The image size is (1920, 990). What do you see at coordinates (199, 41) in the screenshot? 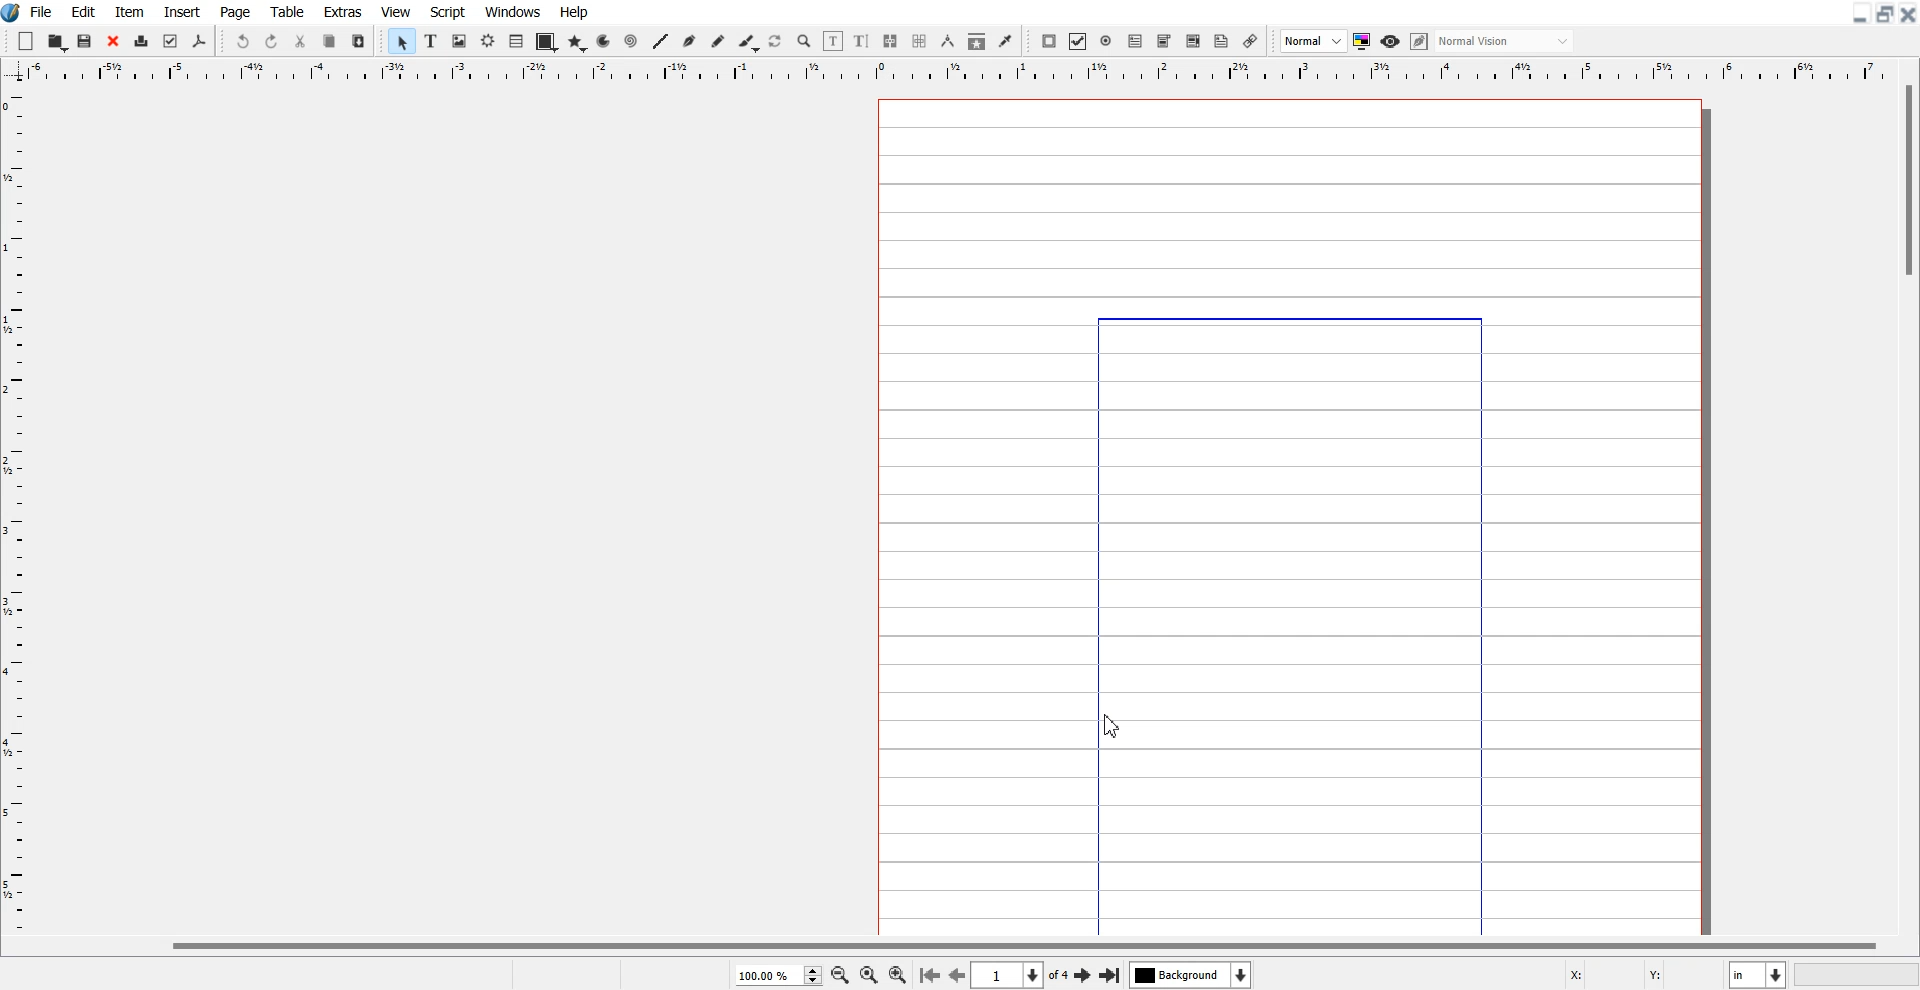
I see `Save as PDF` at bounding box center [199, 41].